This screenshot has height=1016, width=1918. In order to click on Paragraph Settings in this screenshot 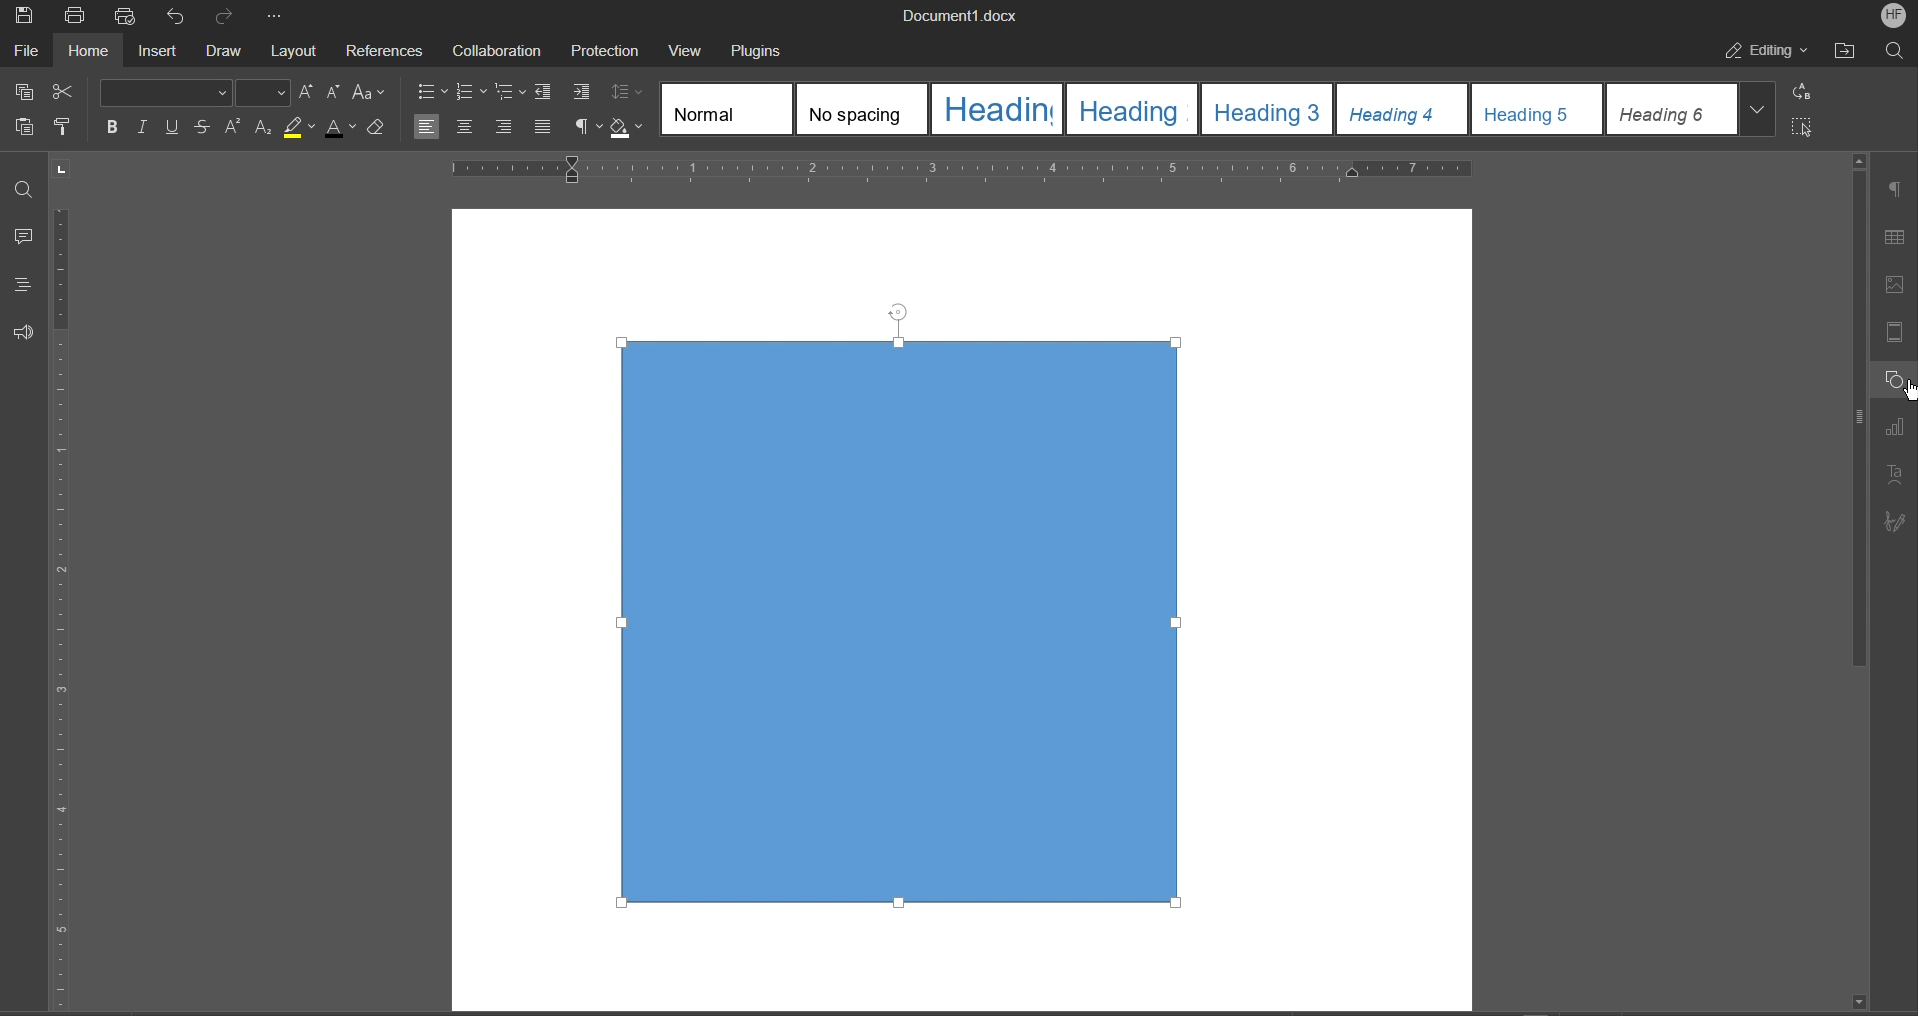, I will do `click(1896, 189)`.